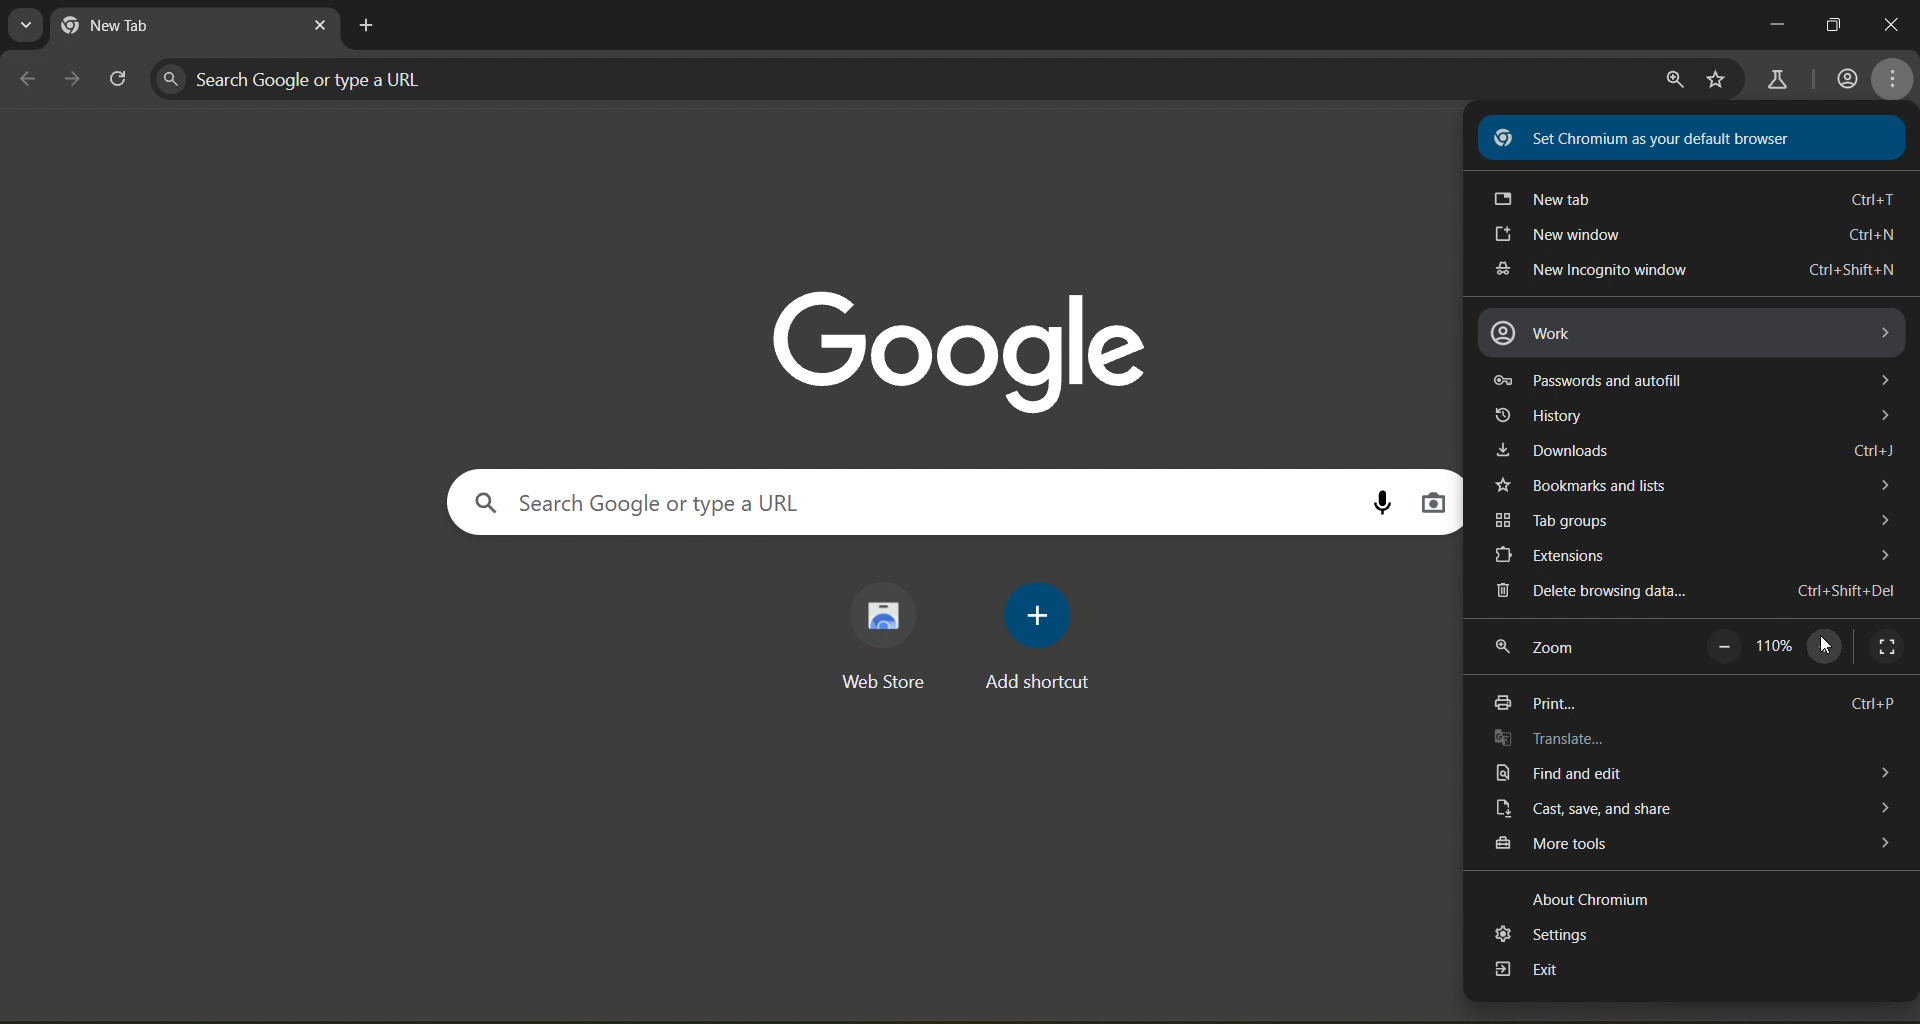 The height and width of the screenshot is (1024, 1920). Describe the element at coordinates (1895, 78) in the screenshot. I see `menu` at that location.